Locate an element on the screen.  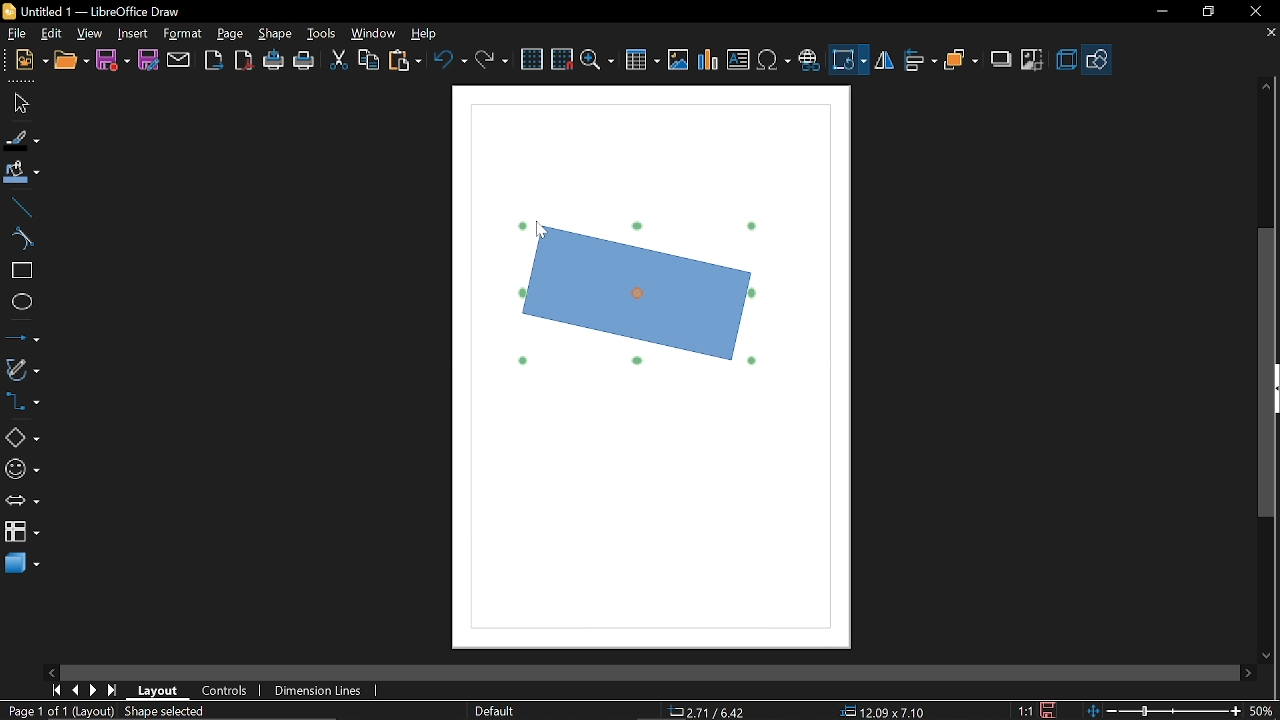
1:1 is located at coordinates (1025, 710).